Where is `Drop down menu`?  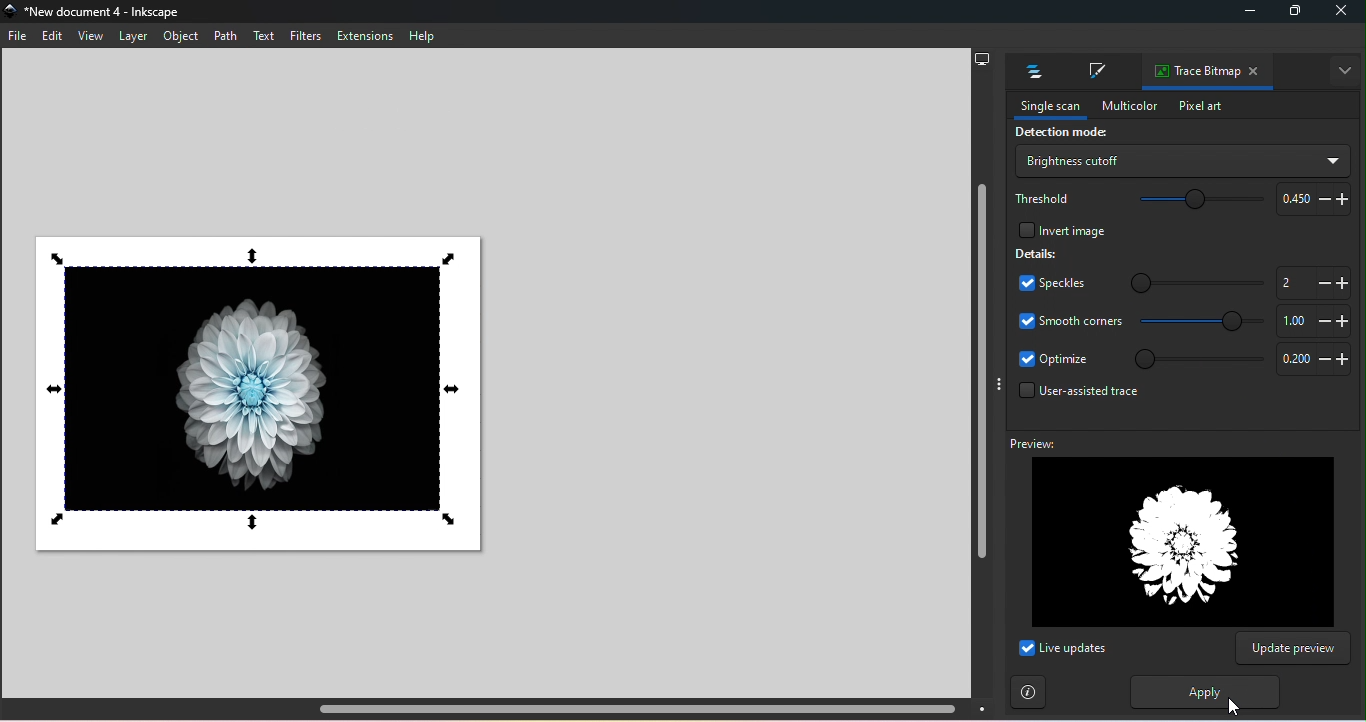 Drop down menu is located at coordinates (1181, 161).